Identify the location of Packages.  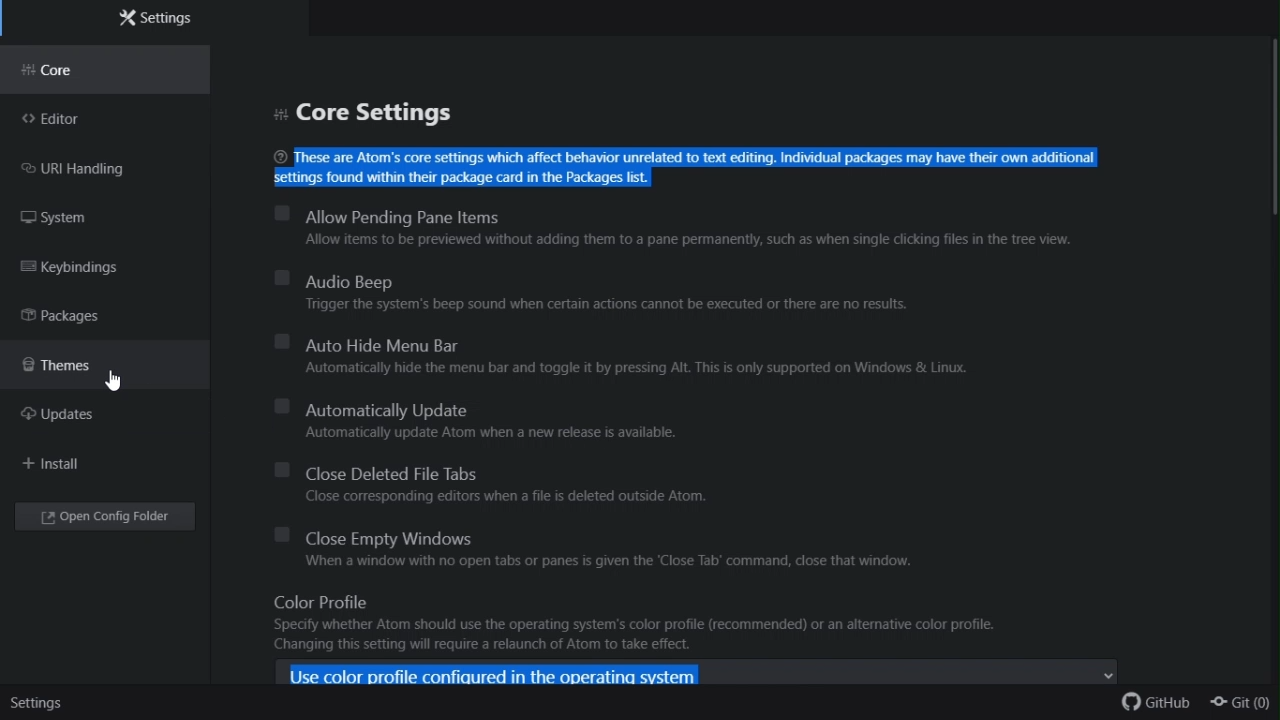
(76, 318).